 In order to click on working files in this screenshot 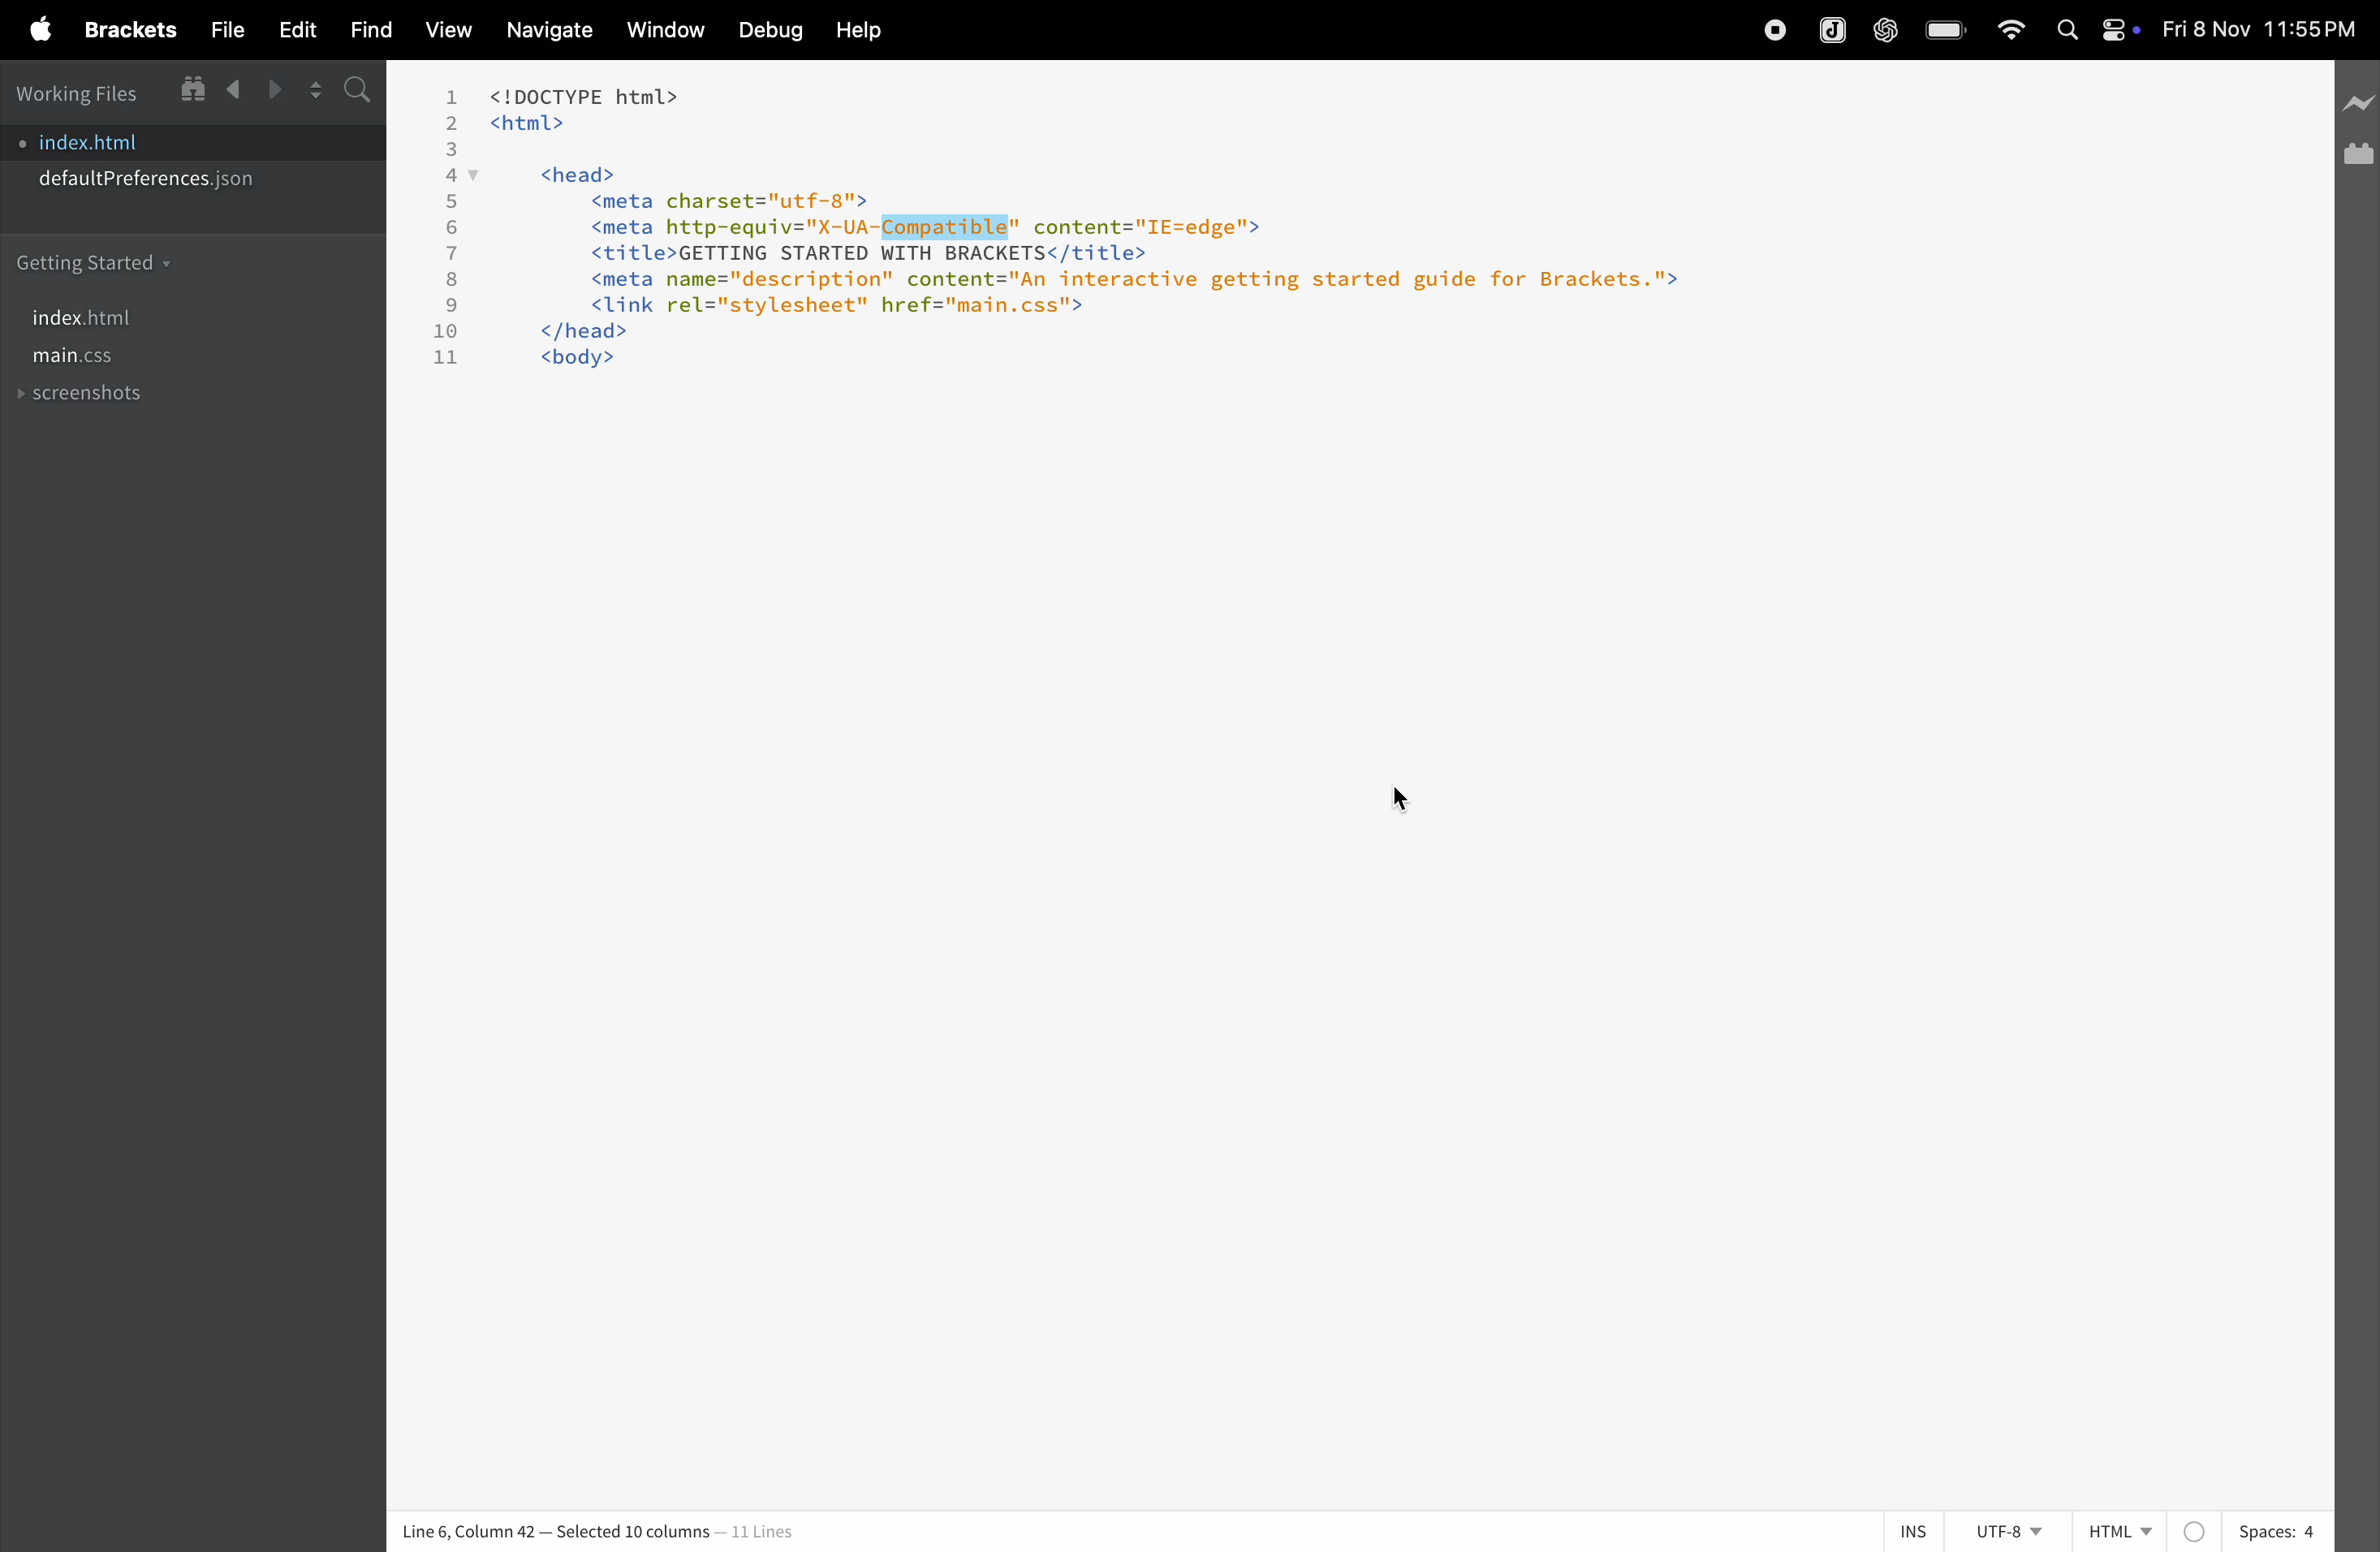, I will do `click(84, 93)`.